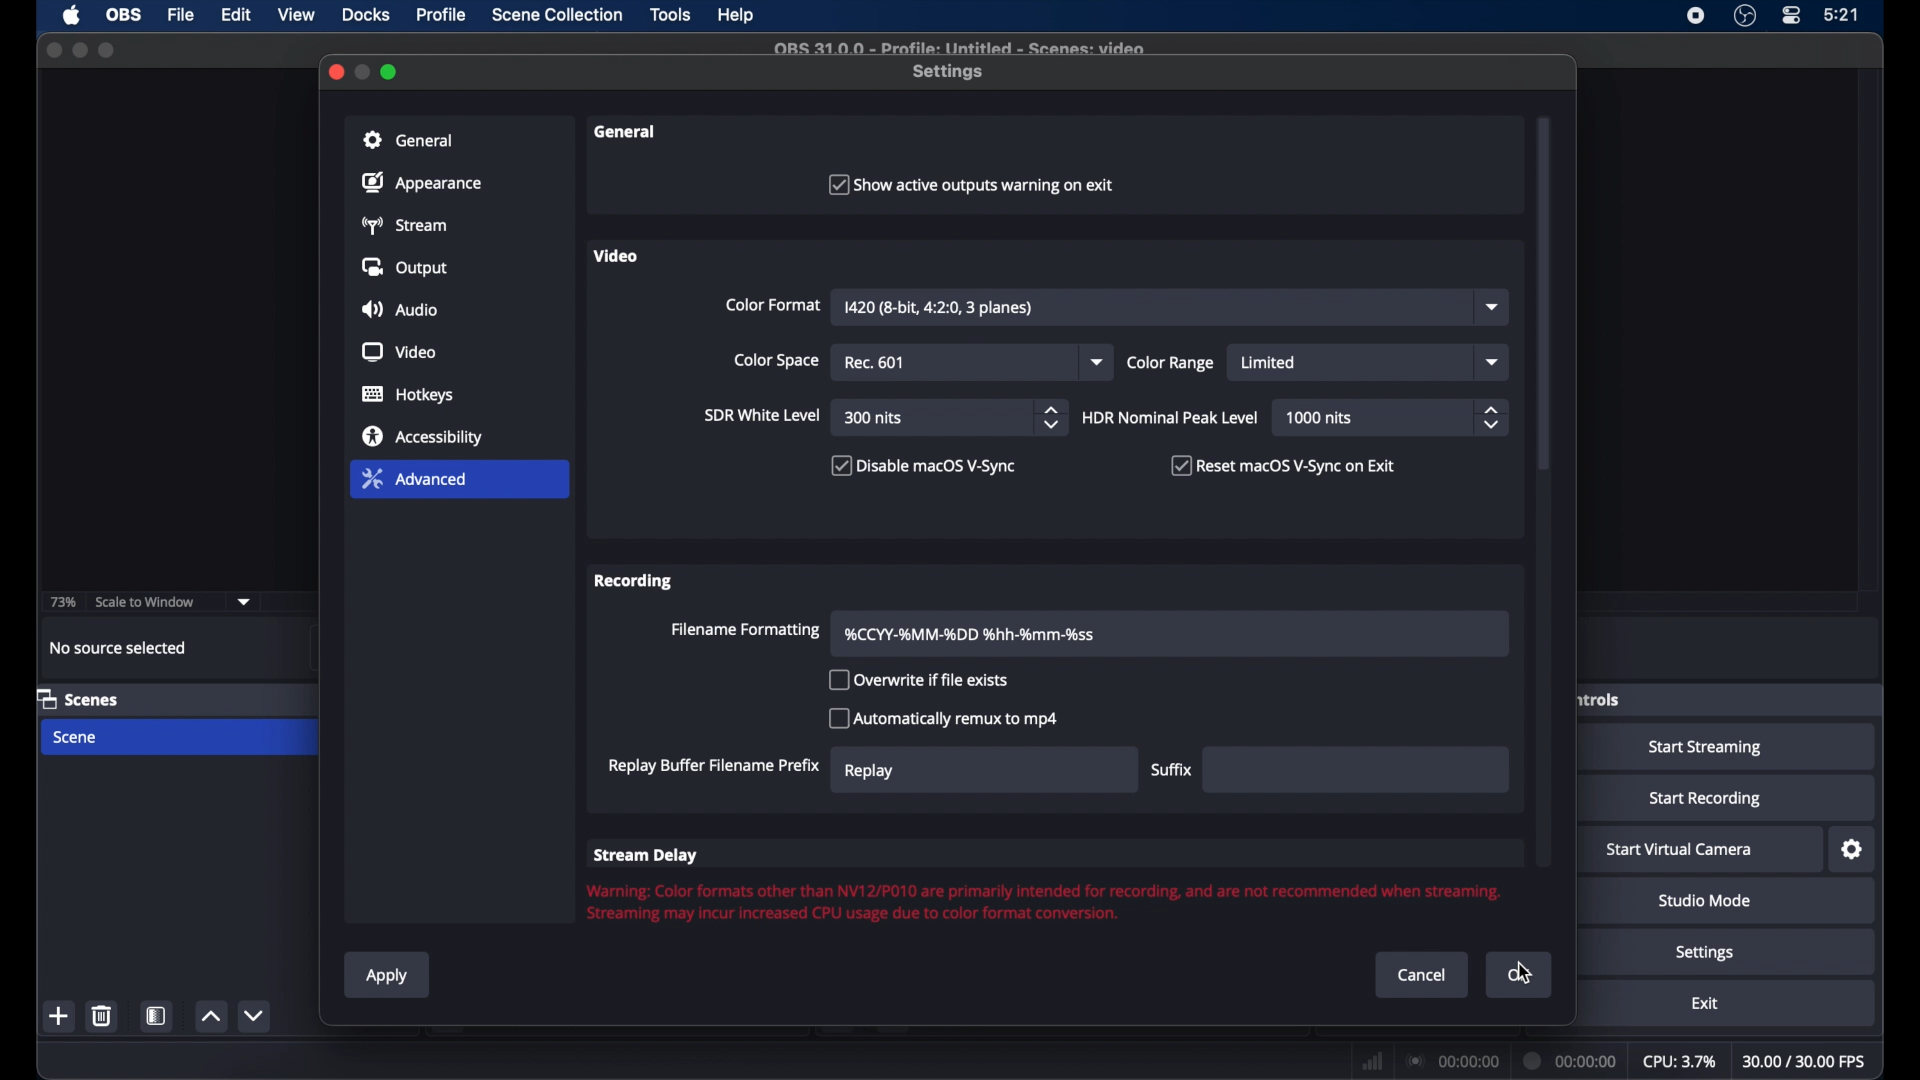 The image size is (1920, 1080). I want to click on HDR nominal peak level, so click(1170, 417).